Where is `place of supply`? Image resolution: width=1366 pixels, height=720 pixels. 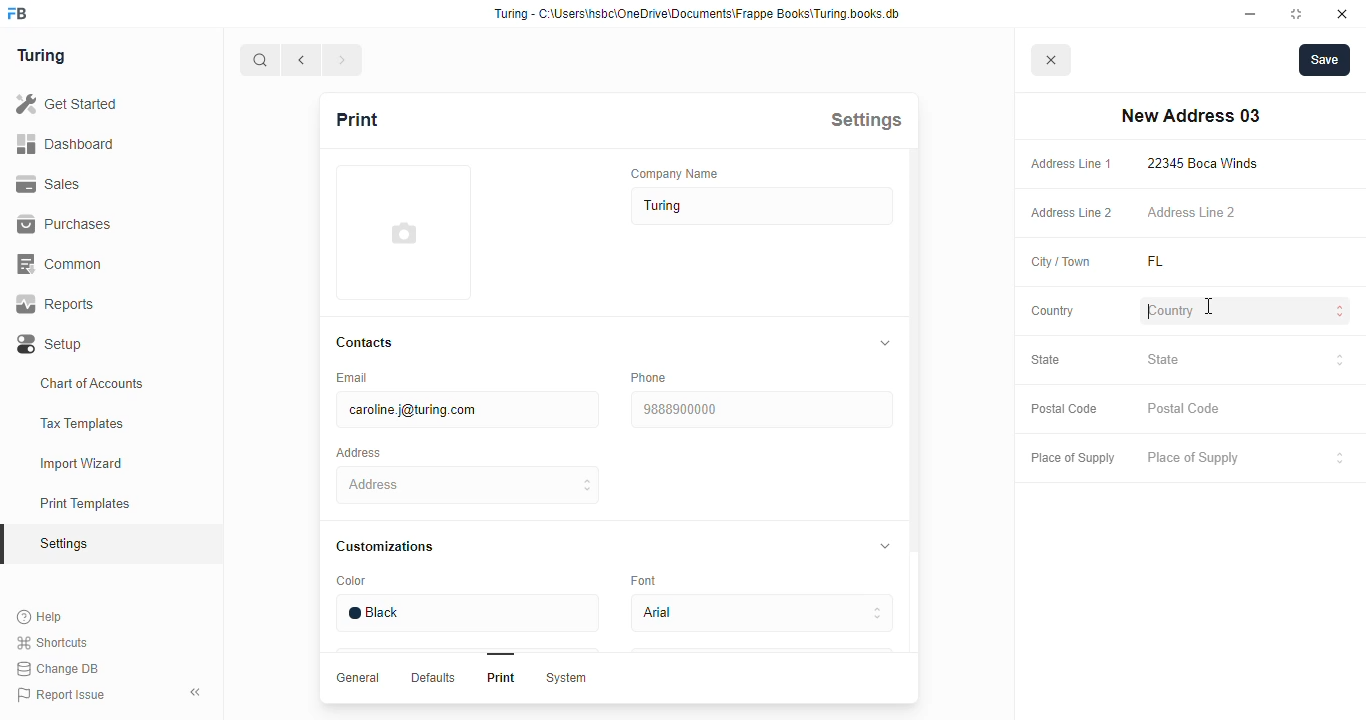 place of supply is located at coordinates (1247, 459).